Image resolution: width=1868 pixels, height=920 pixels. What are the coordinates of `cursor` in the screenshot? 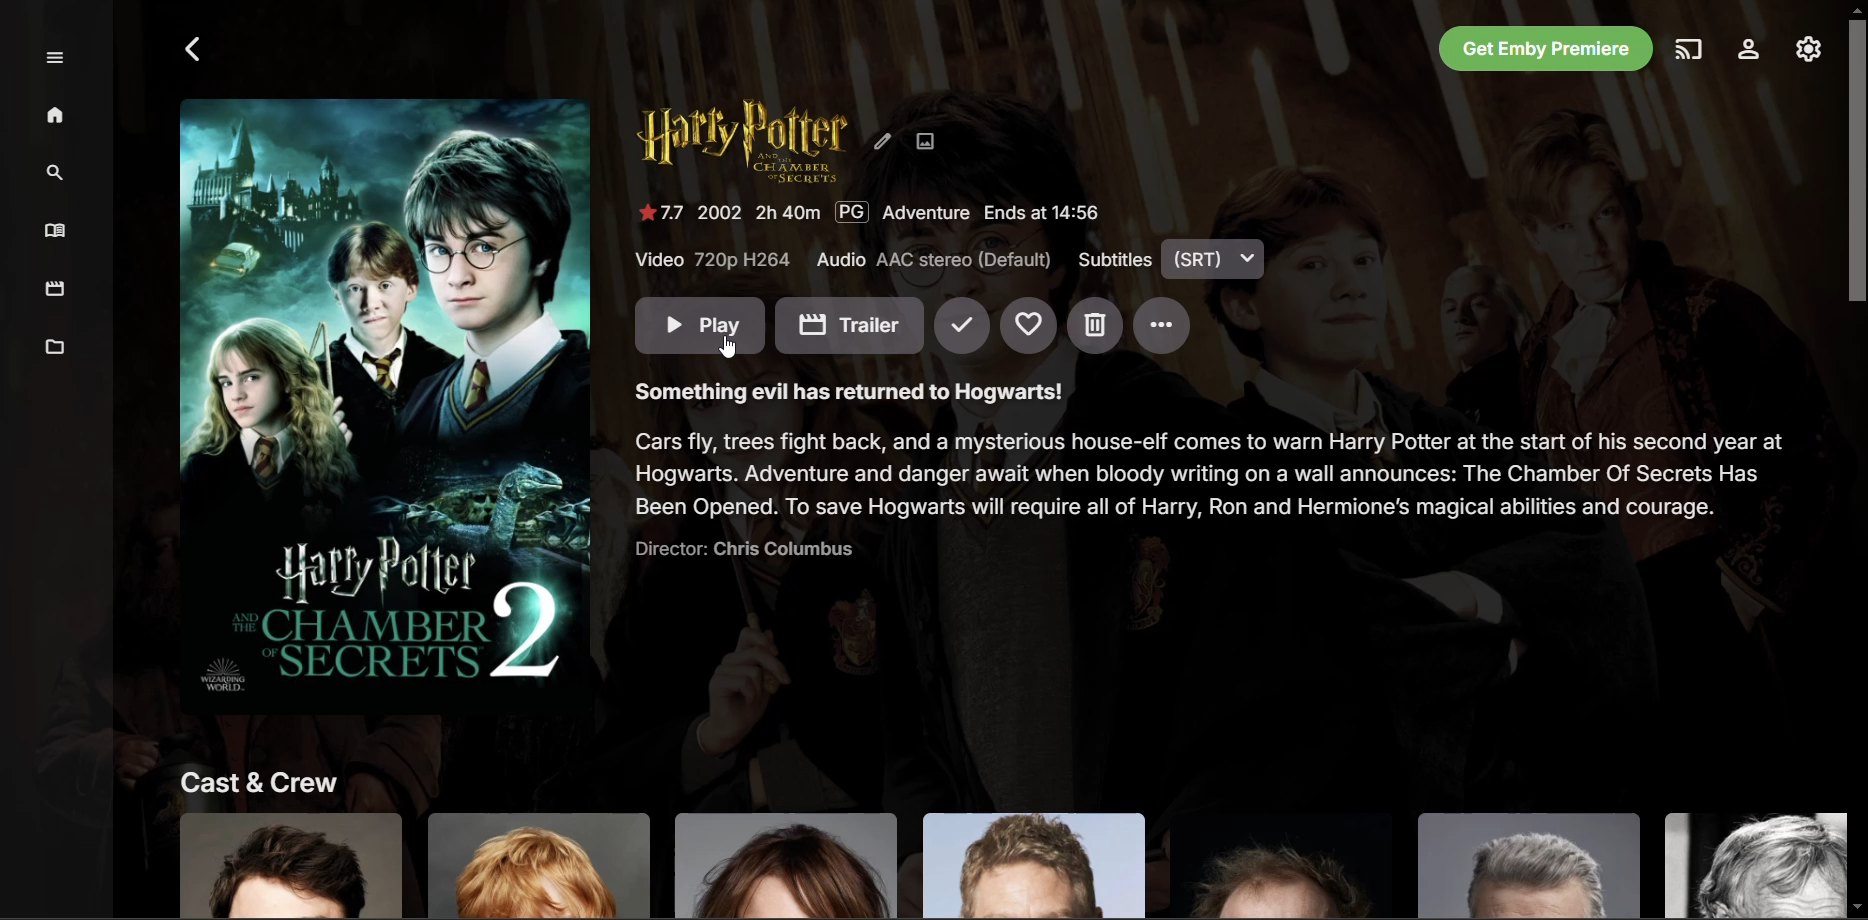 It's located at (728, 345).